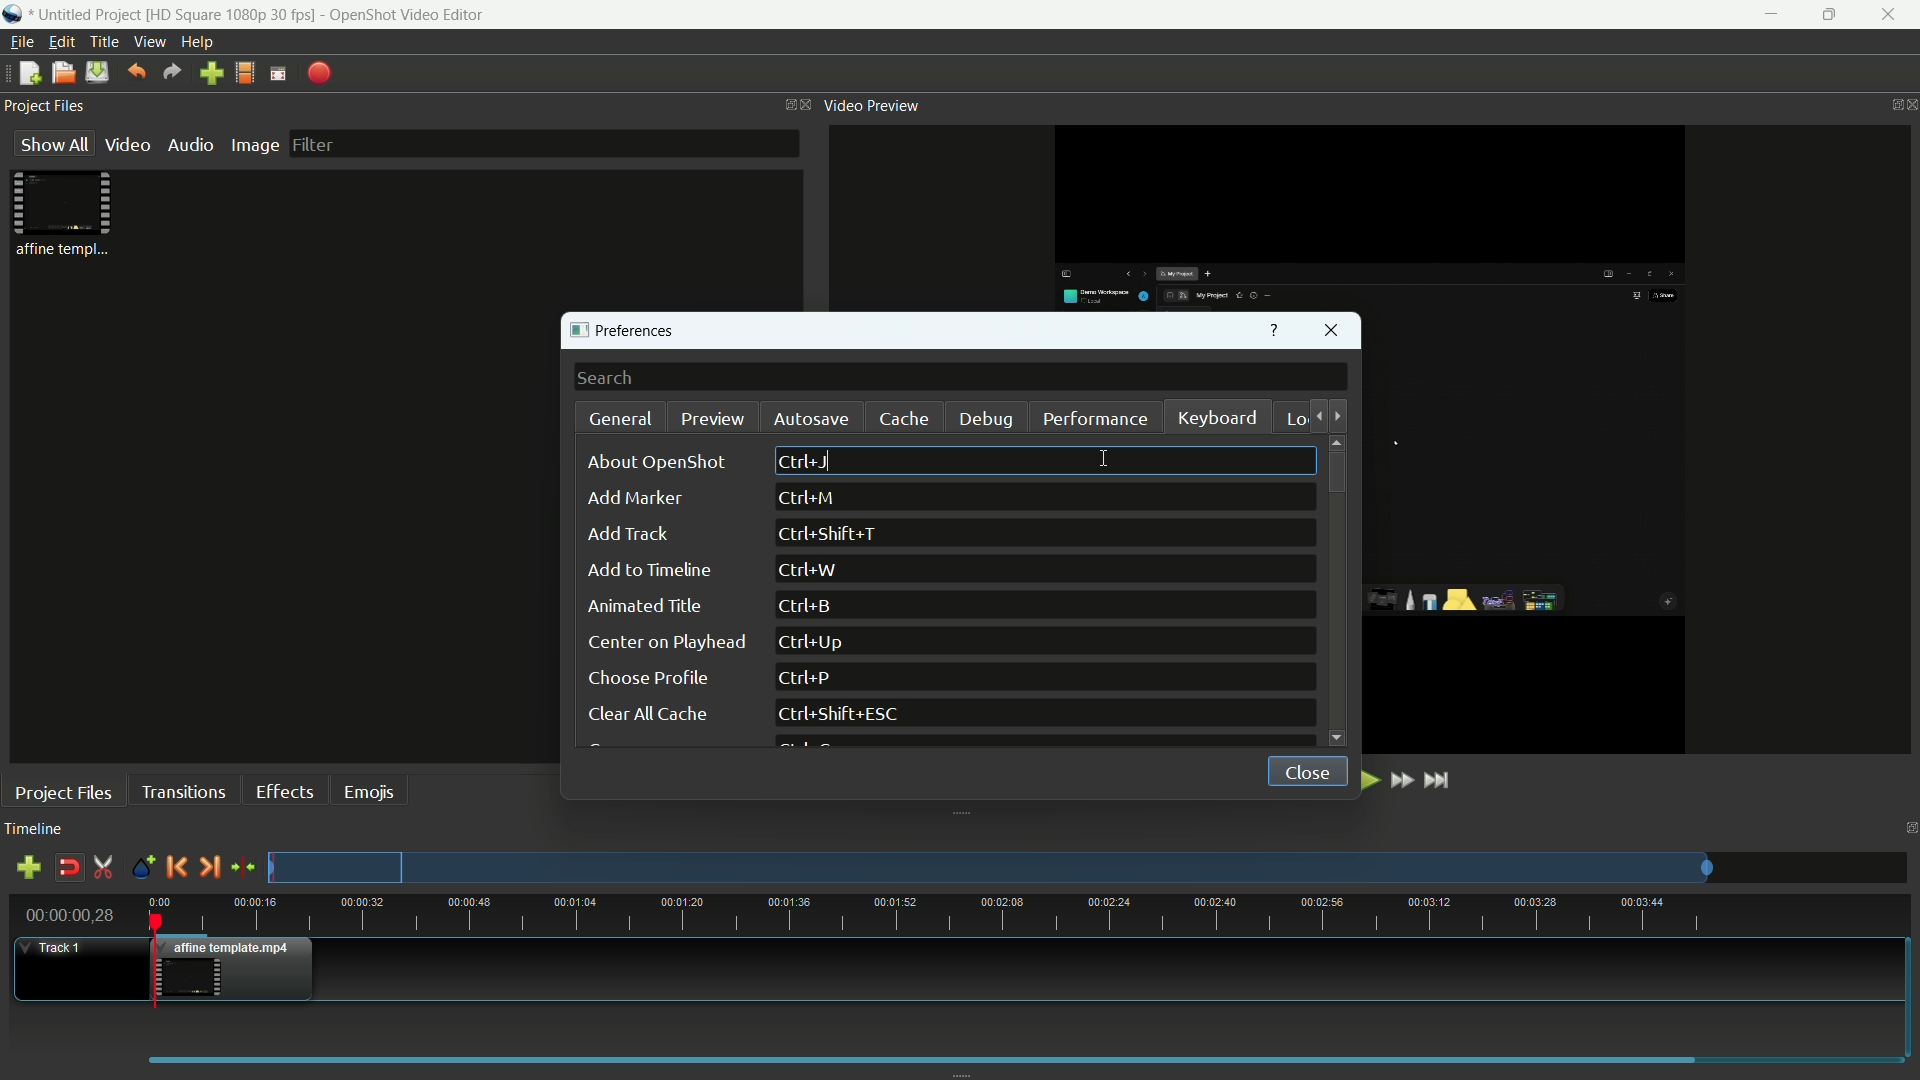 This screenshot has height=1080, width=1920. What do you see at coordinates (802, 105) in the screenshot?
I see `close project files` at bounding box center [802, 105].